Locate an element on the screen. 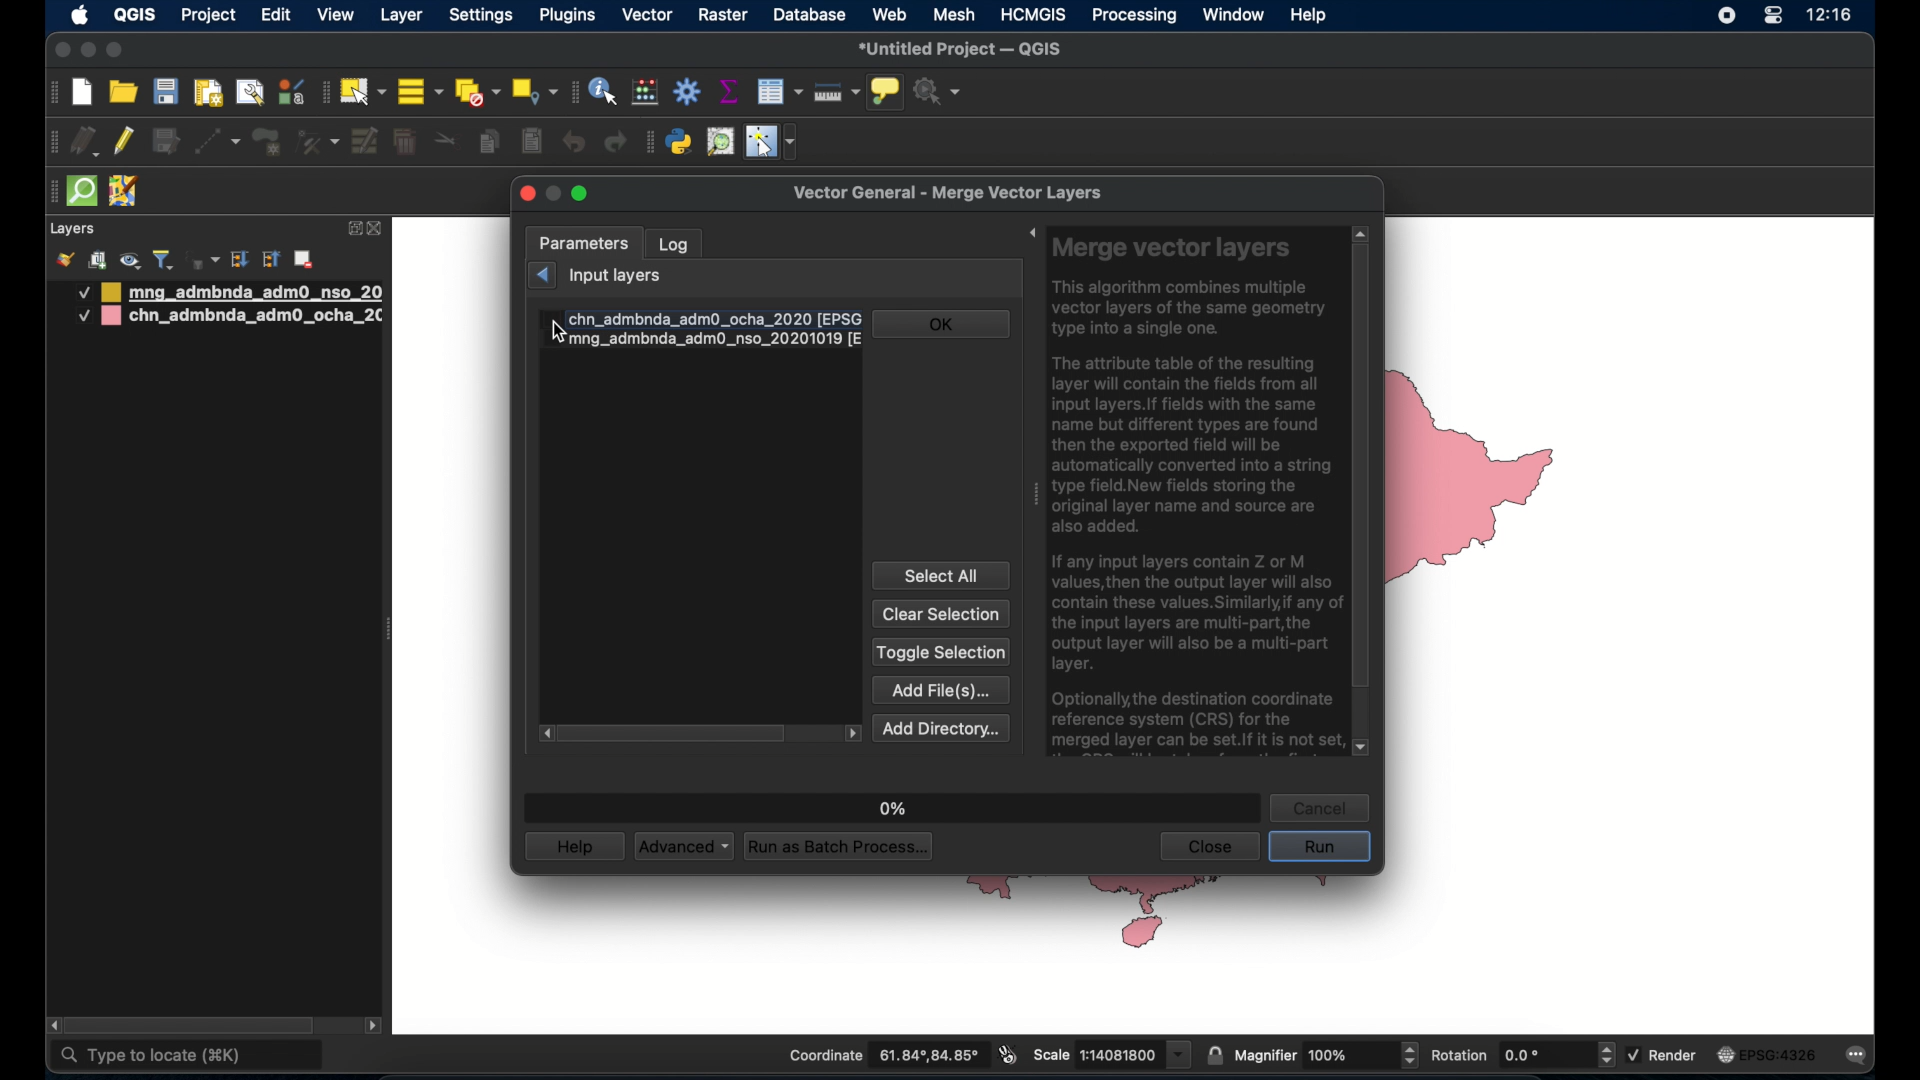 The height and width of the screenshot is (1080, 1920). show print layout is located at coordinates (206, 92).